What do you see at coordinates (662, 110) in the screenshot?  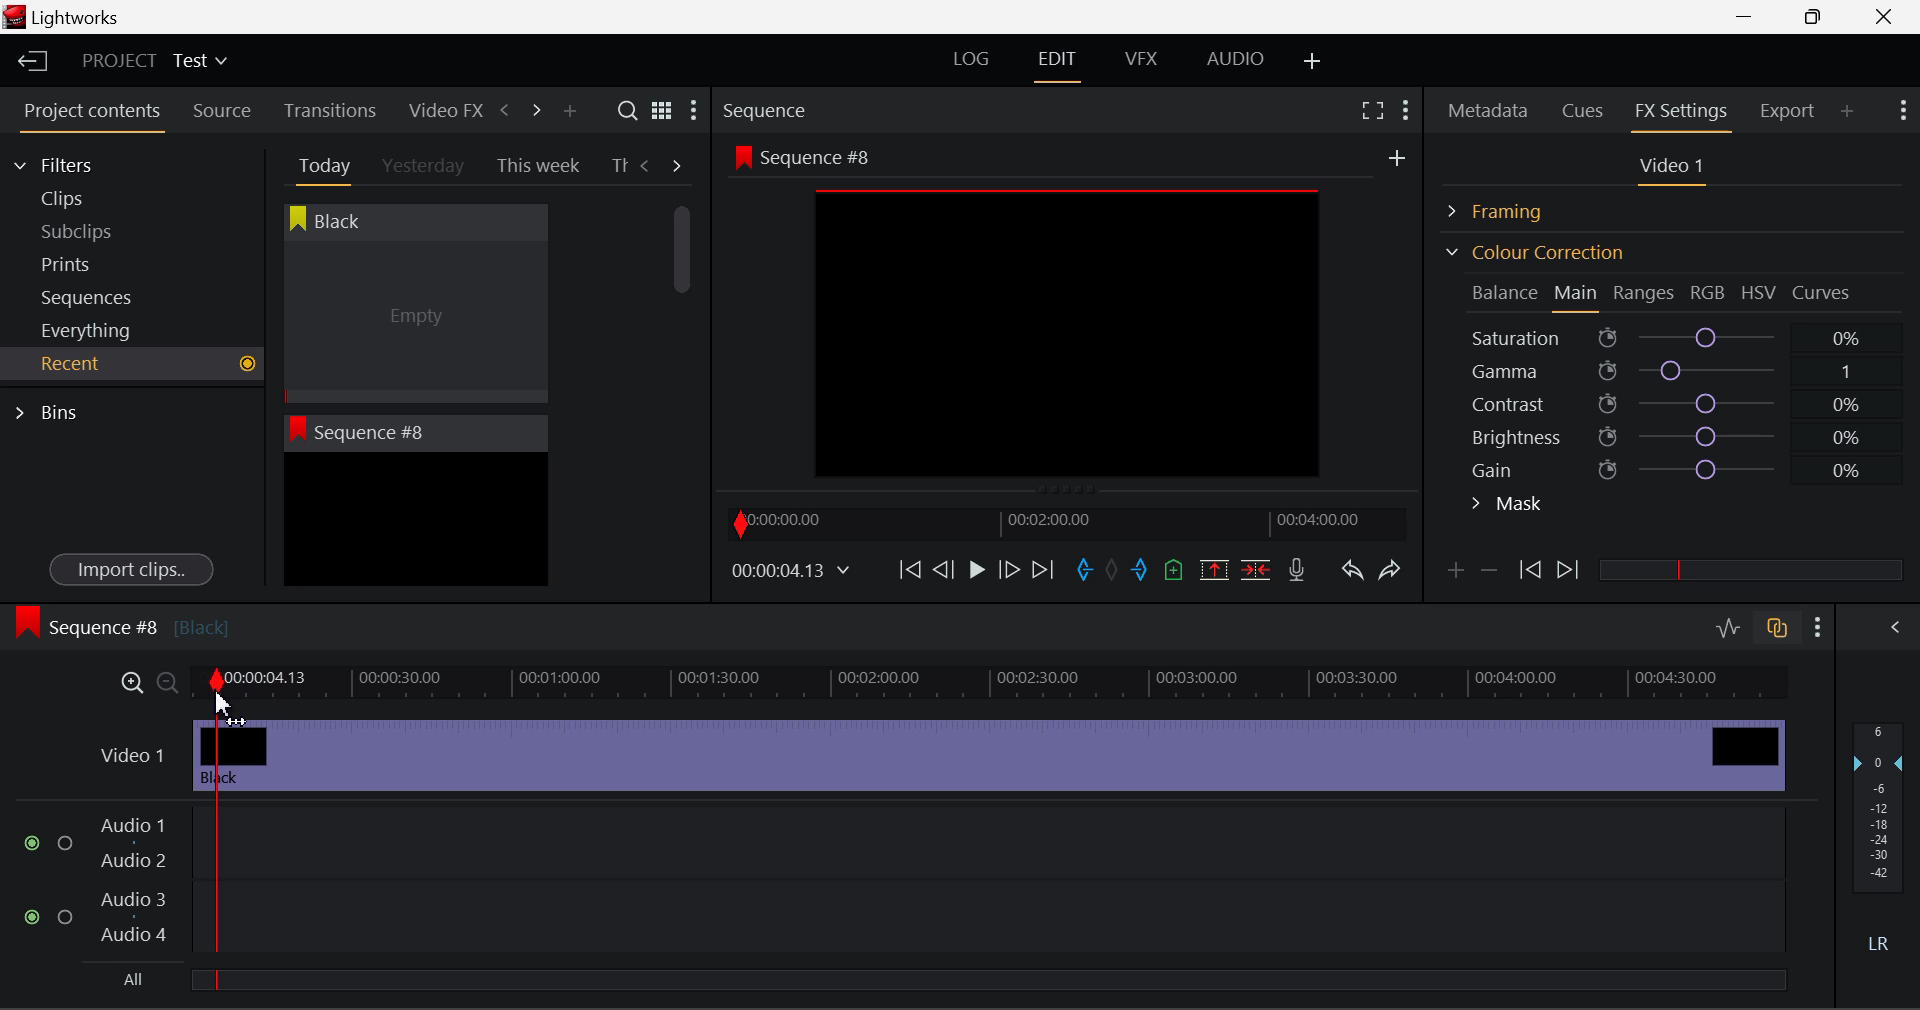 I see `Toggle list and title view` at bounding box center [662, 110].